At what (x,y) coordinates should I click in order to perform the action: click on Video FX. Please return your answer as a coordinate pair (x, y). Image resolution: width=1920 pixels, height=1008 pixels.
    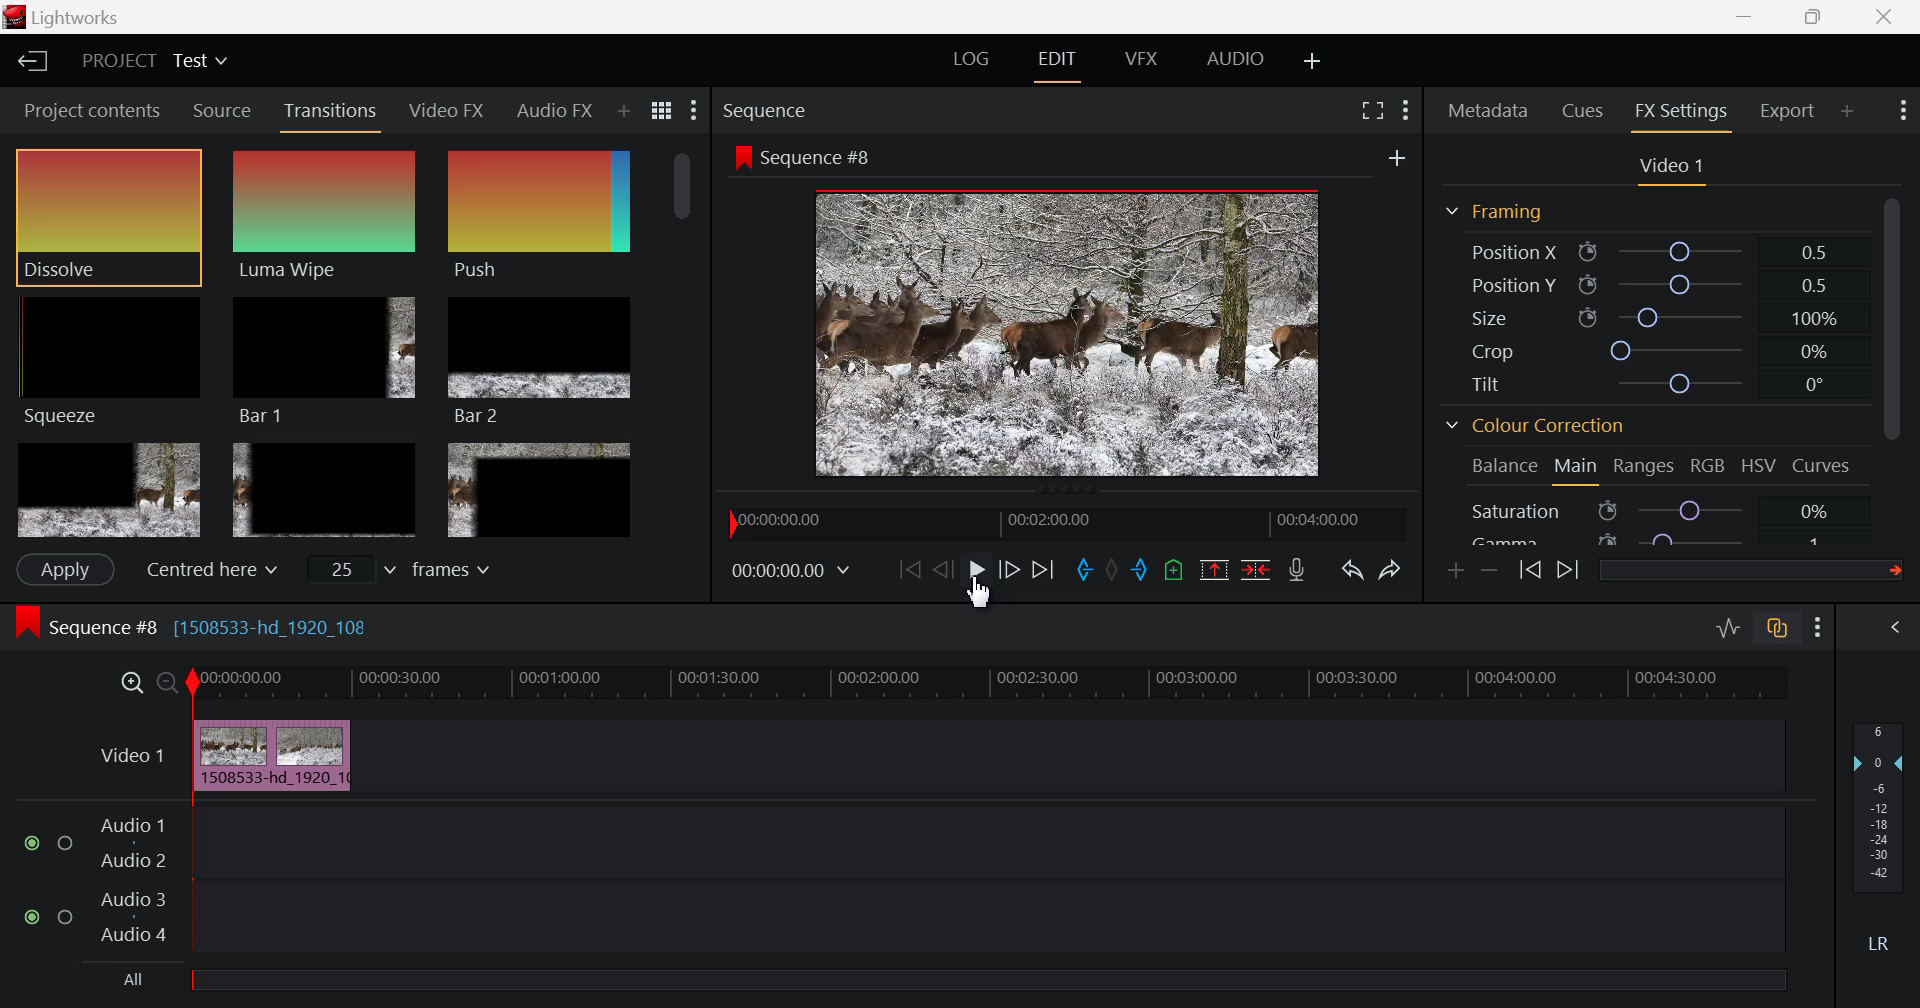
    Looking at the image, I should click on (448, 109).